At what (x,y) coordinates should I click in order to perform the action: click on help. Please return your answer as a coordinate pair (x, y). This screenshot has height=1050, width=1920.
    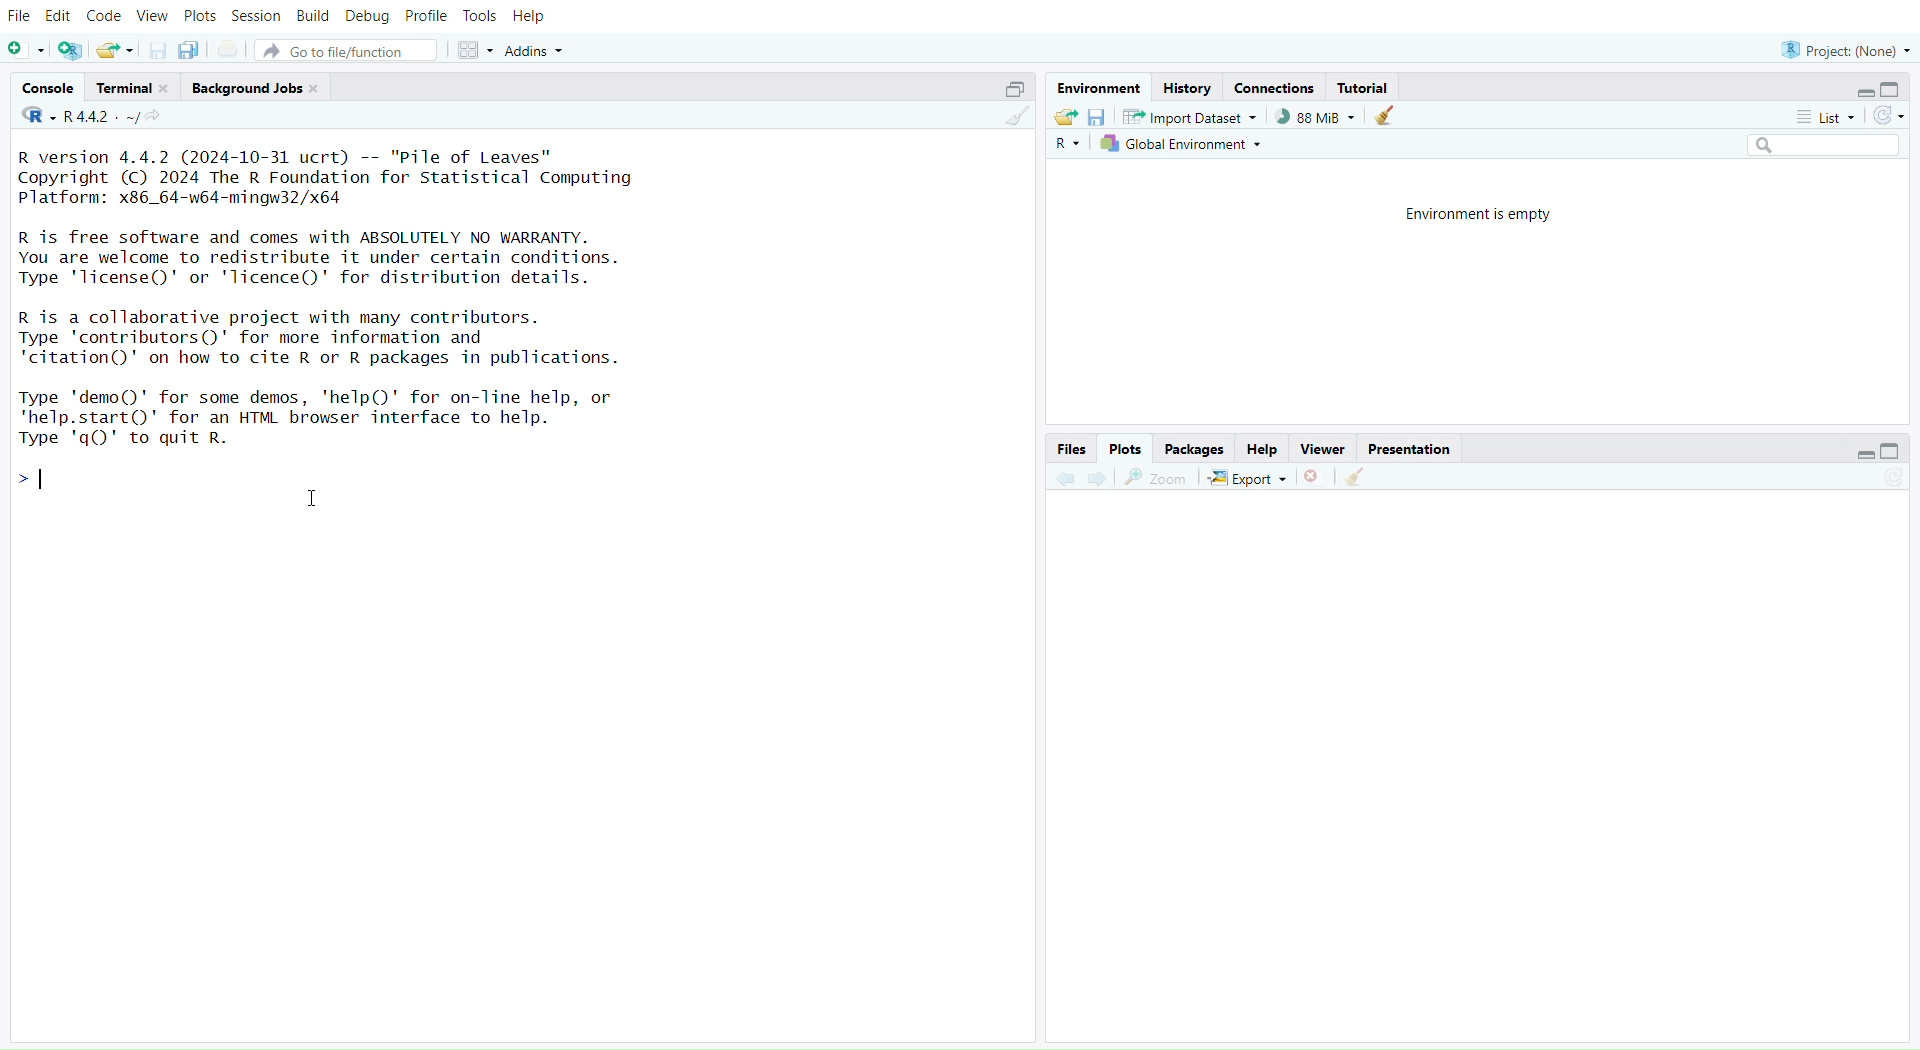
    Looking at the image, I should click on (1263, 447).